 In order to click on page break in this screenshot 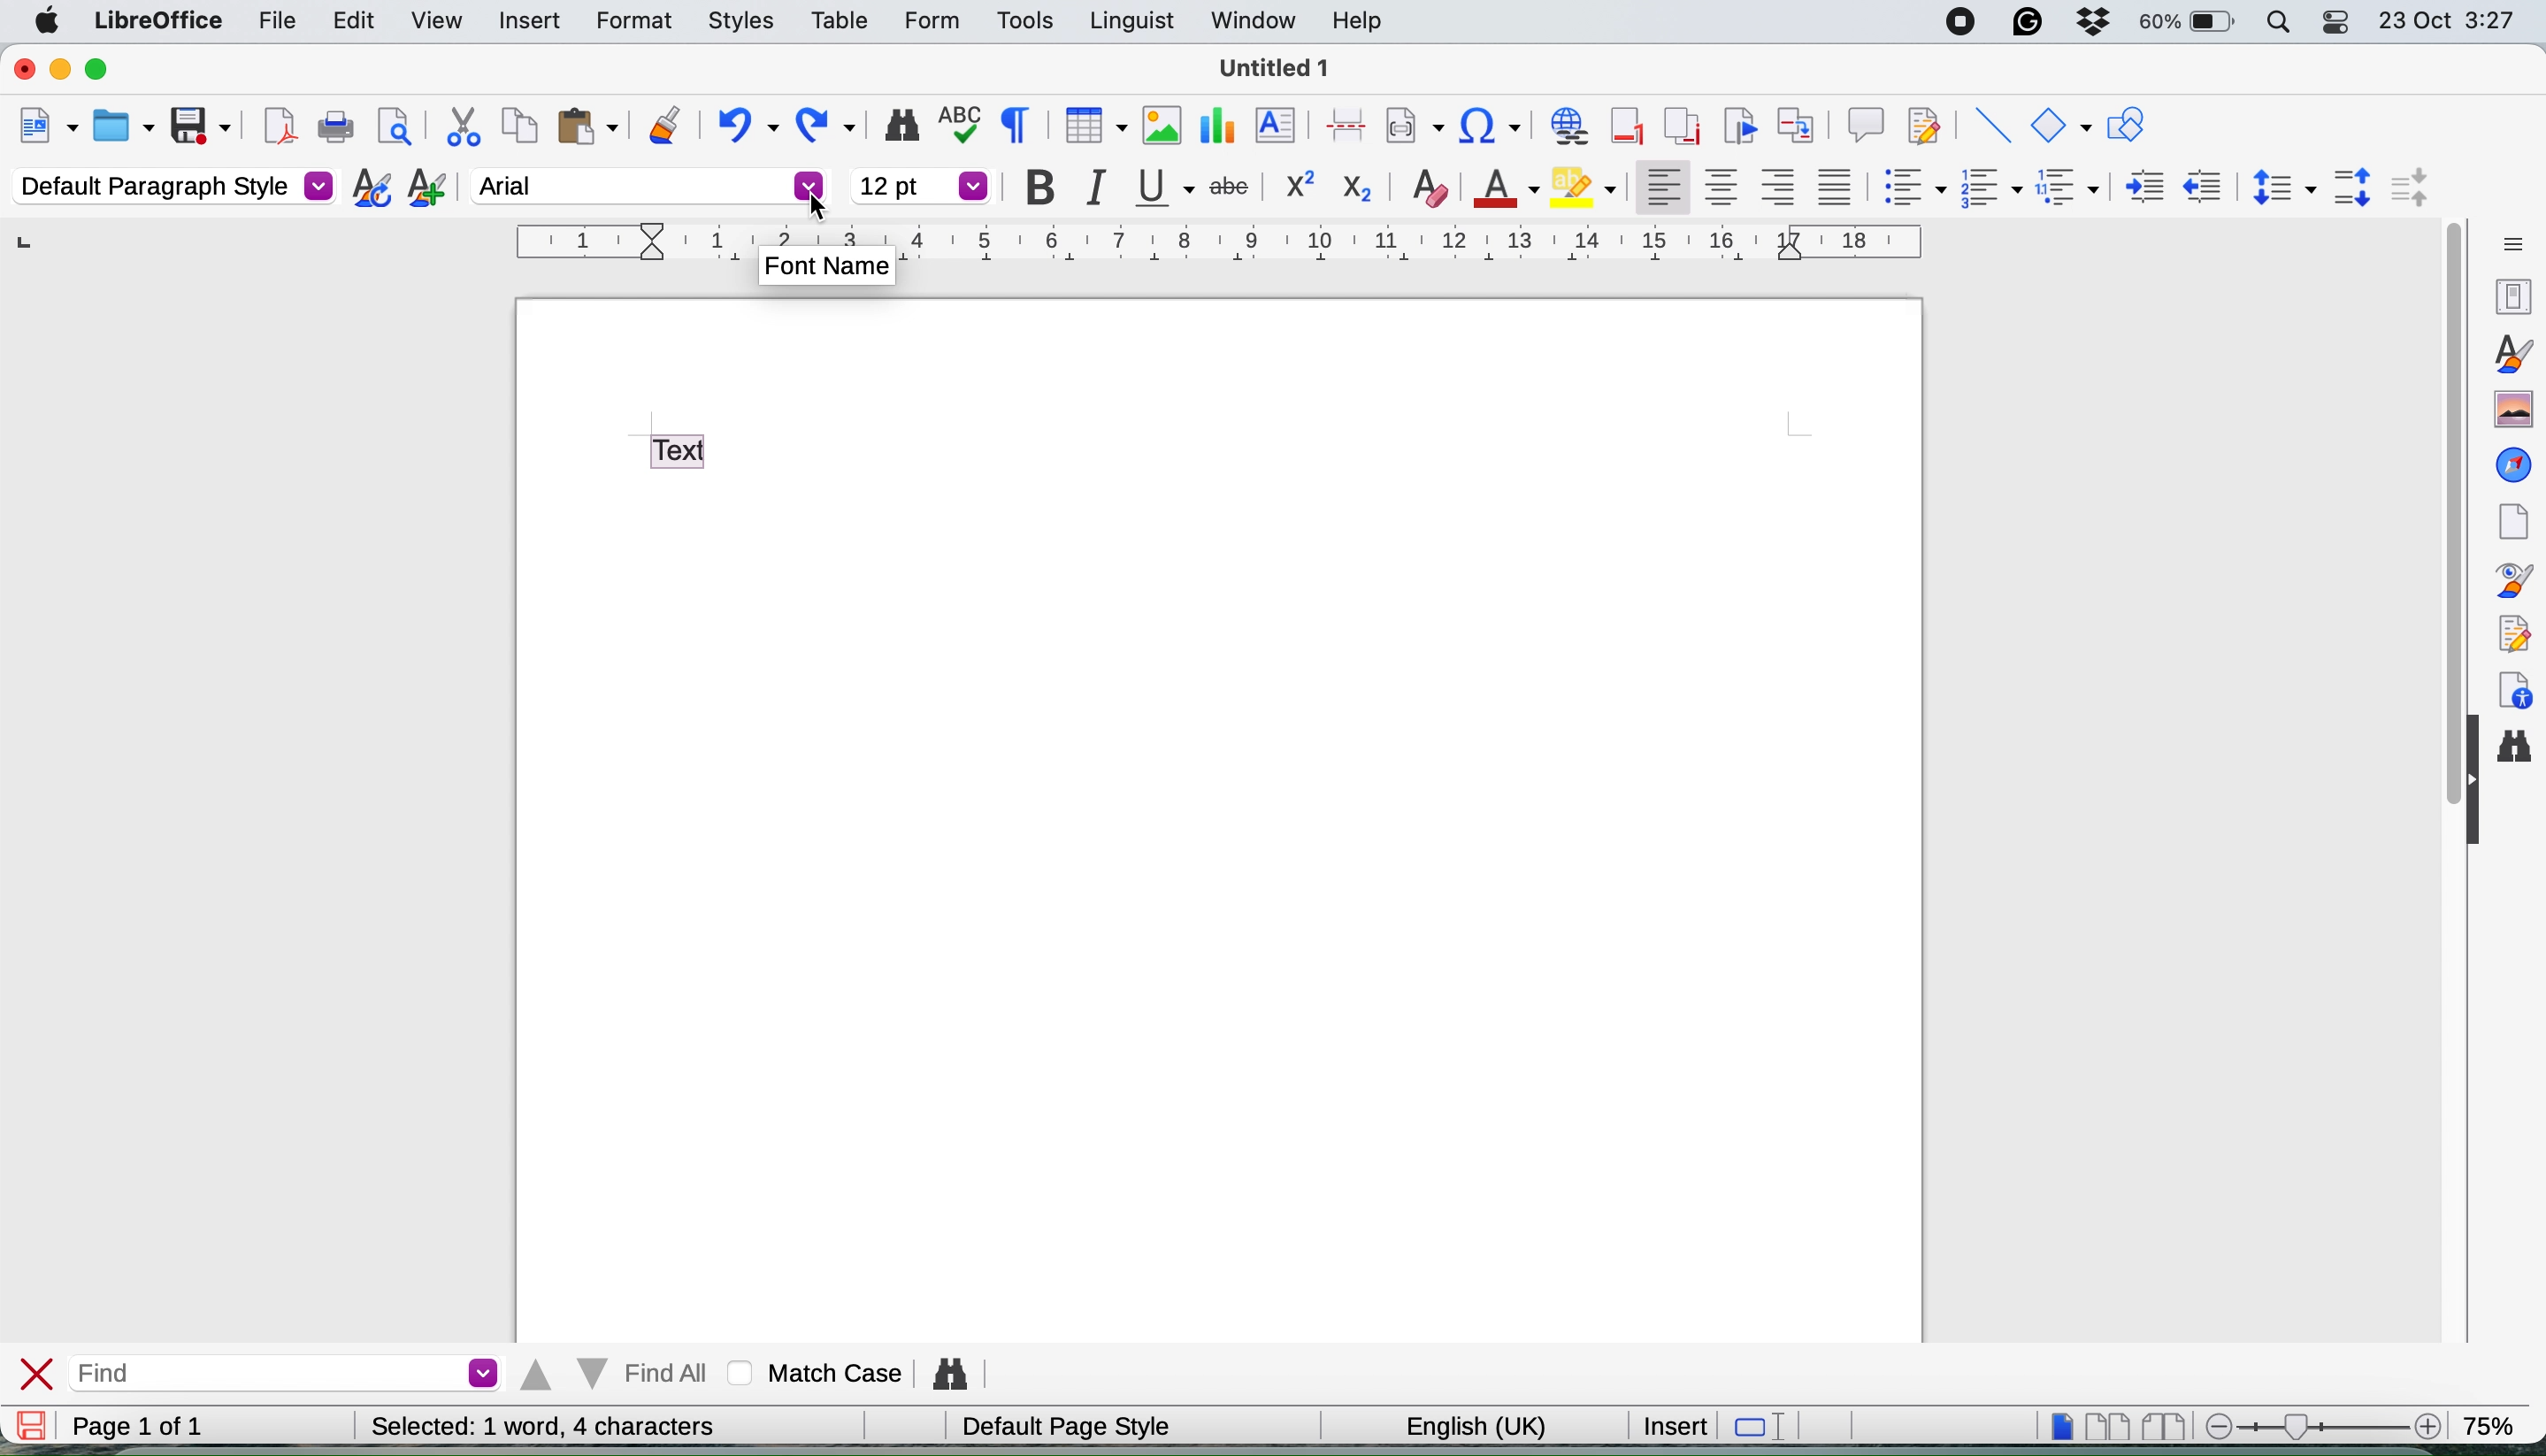, I will do `click(1349, 123)`.